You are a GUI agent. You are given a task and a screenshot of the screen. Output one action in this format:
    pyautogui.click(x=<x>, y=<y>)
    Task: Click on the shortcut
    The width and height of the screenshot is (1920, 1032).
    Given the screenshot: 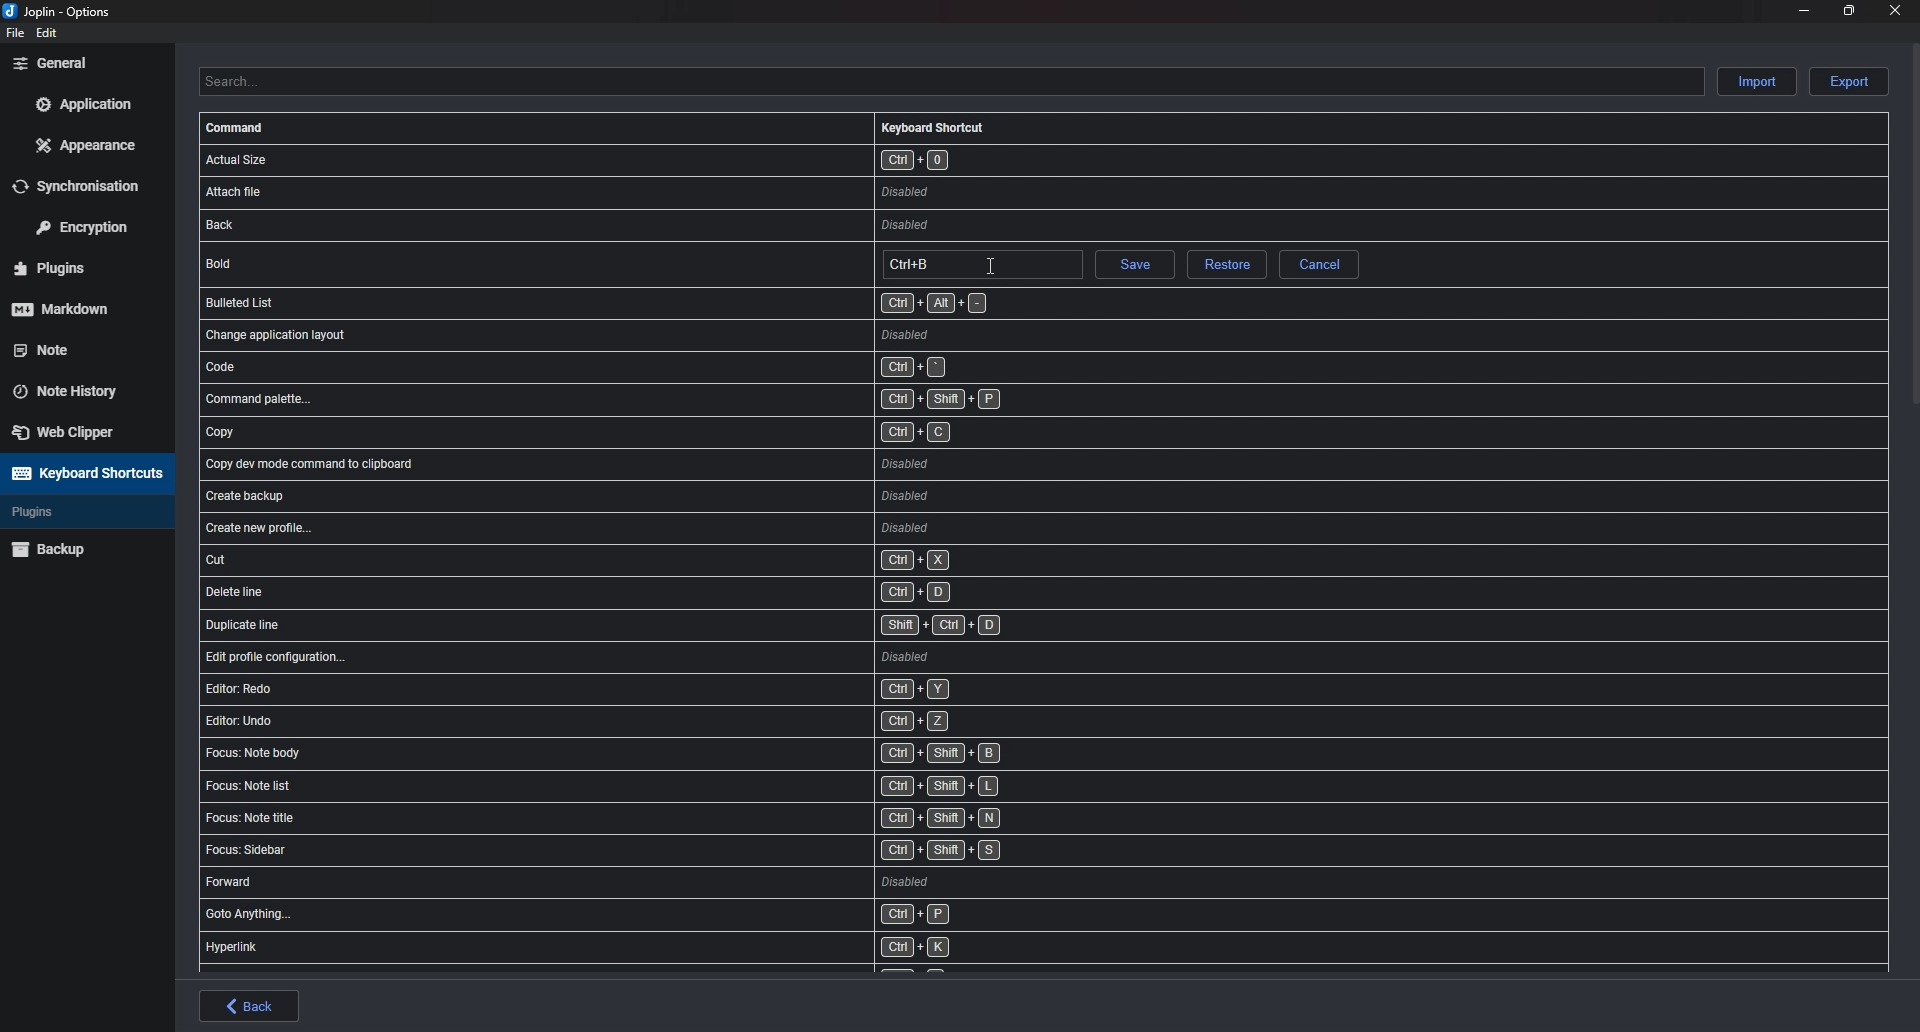 What is the action you would take?
    pyautogui.click(x=662, y=916)
    